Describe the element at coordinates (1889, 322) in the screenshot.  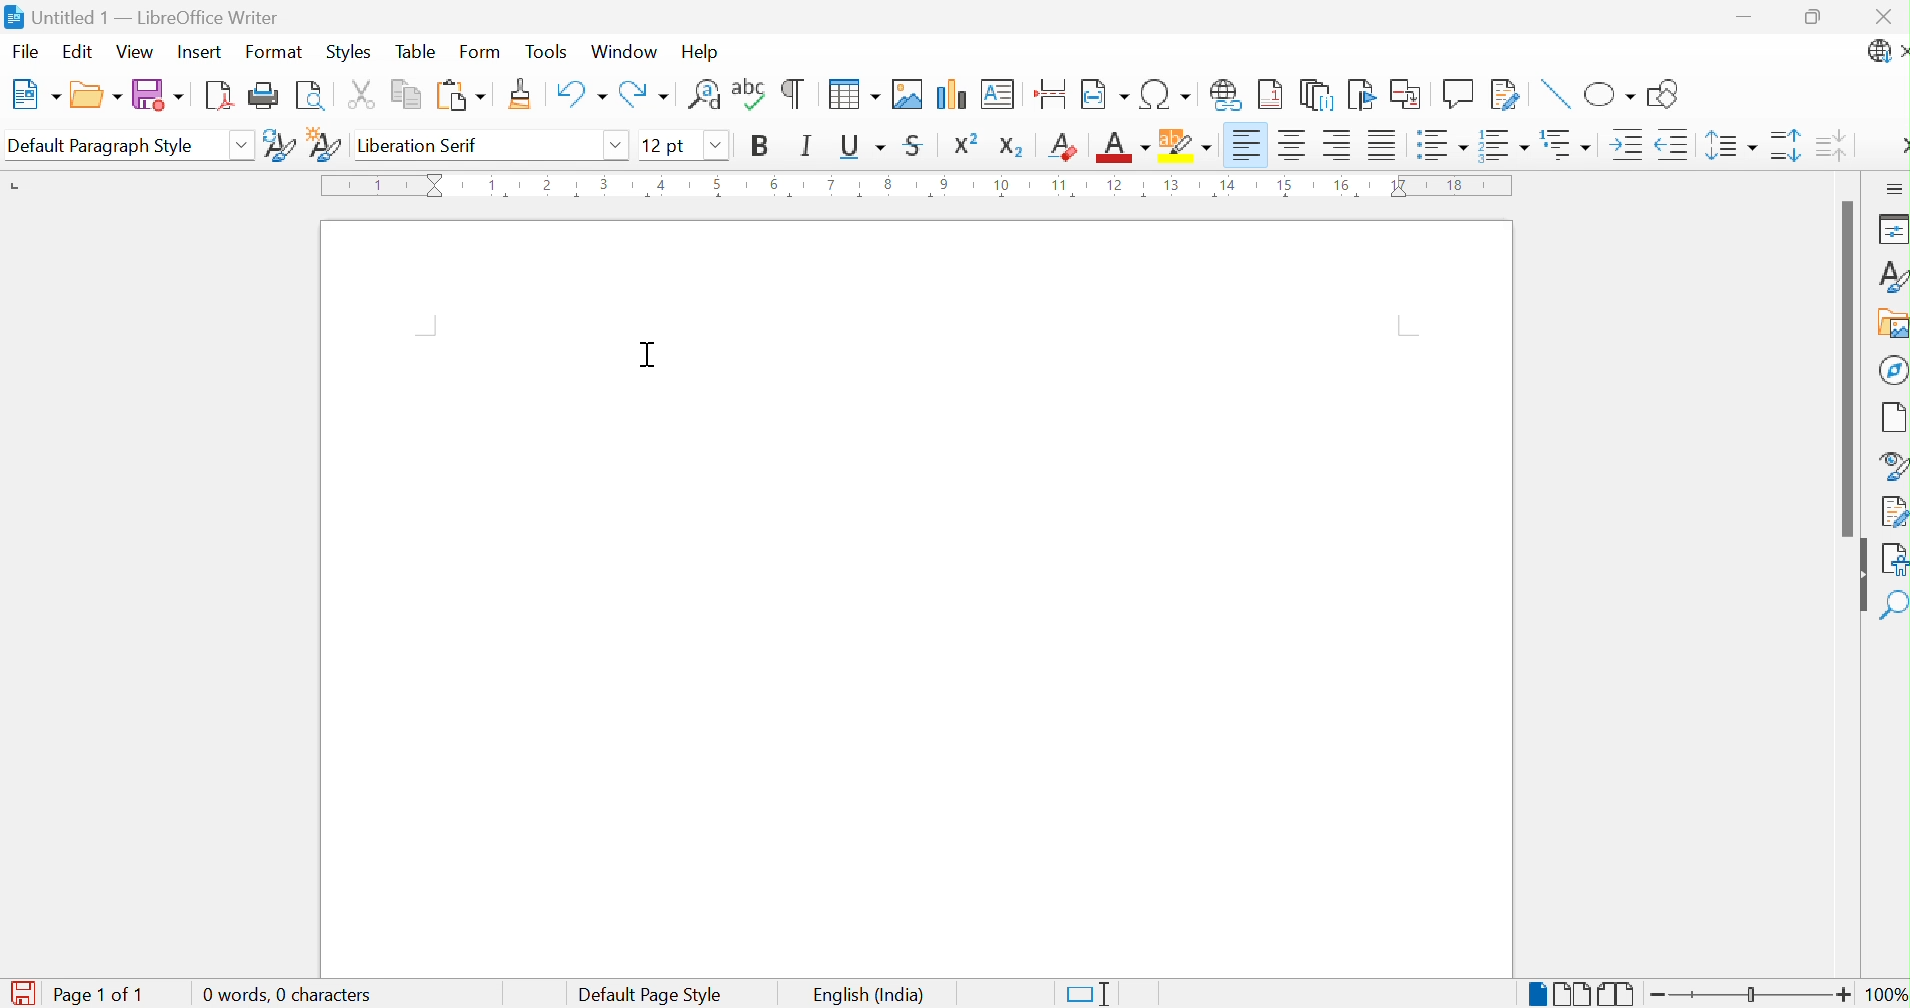
I see `Gallery` at that location.